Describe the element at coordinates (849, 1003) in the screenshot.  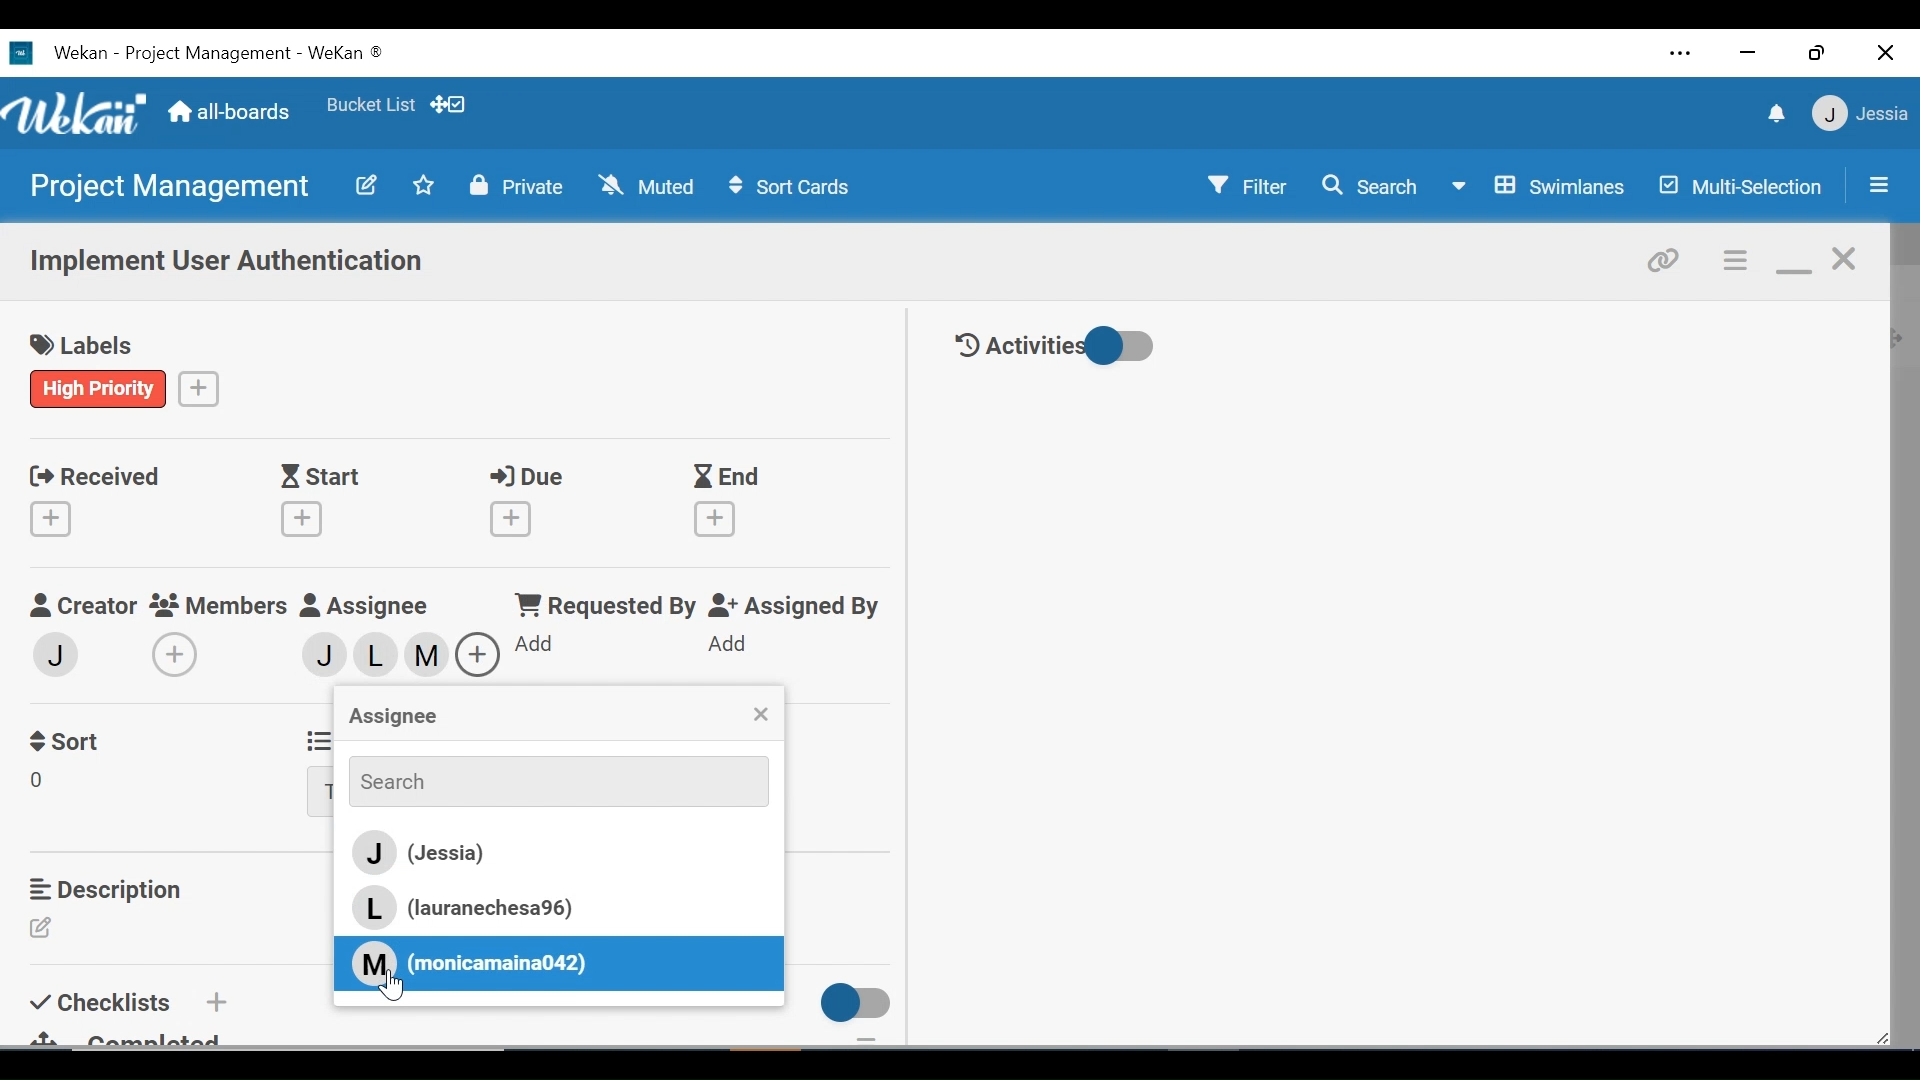
I see `Taggle on /off` at that location.